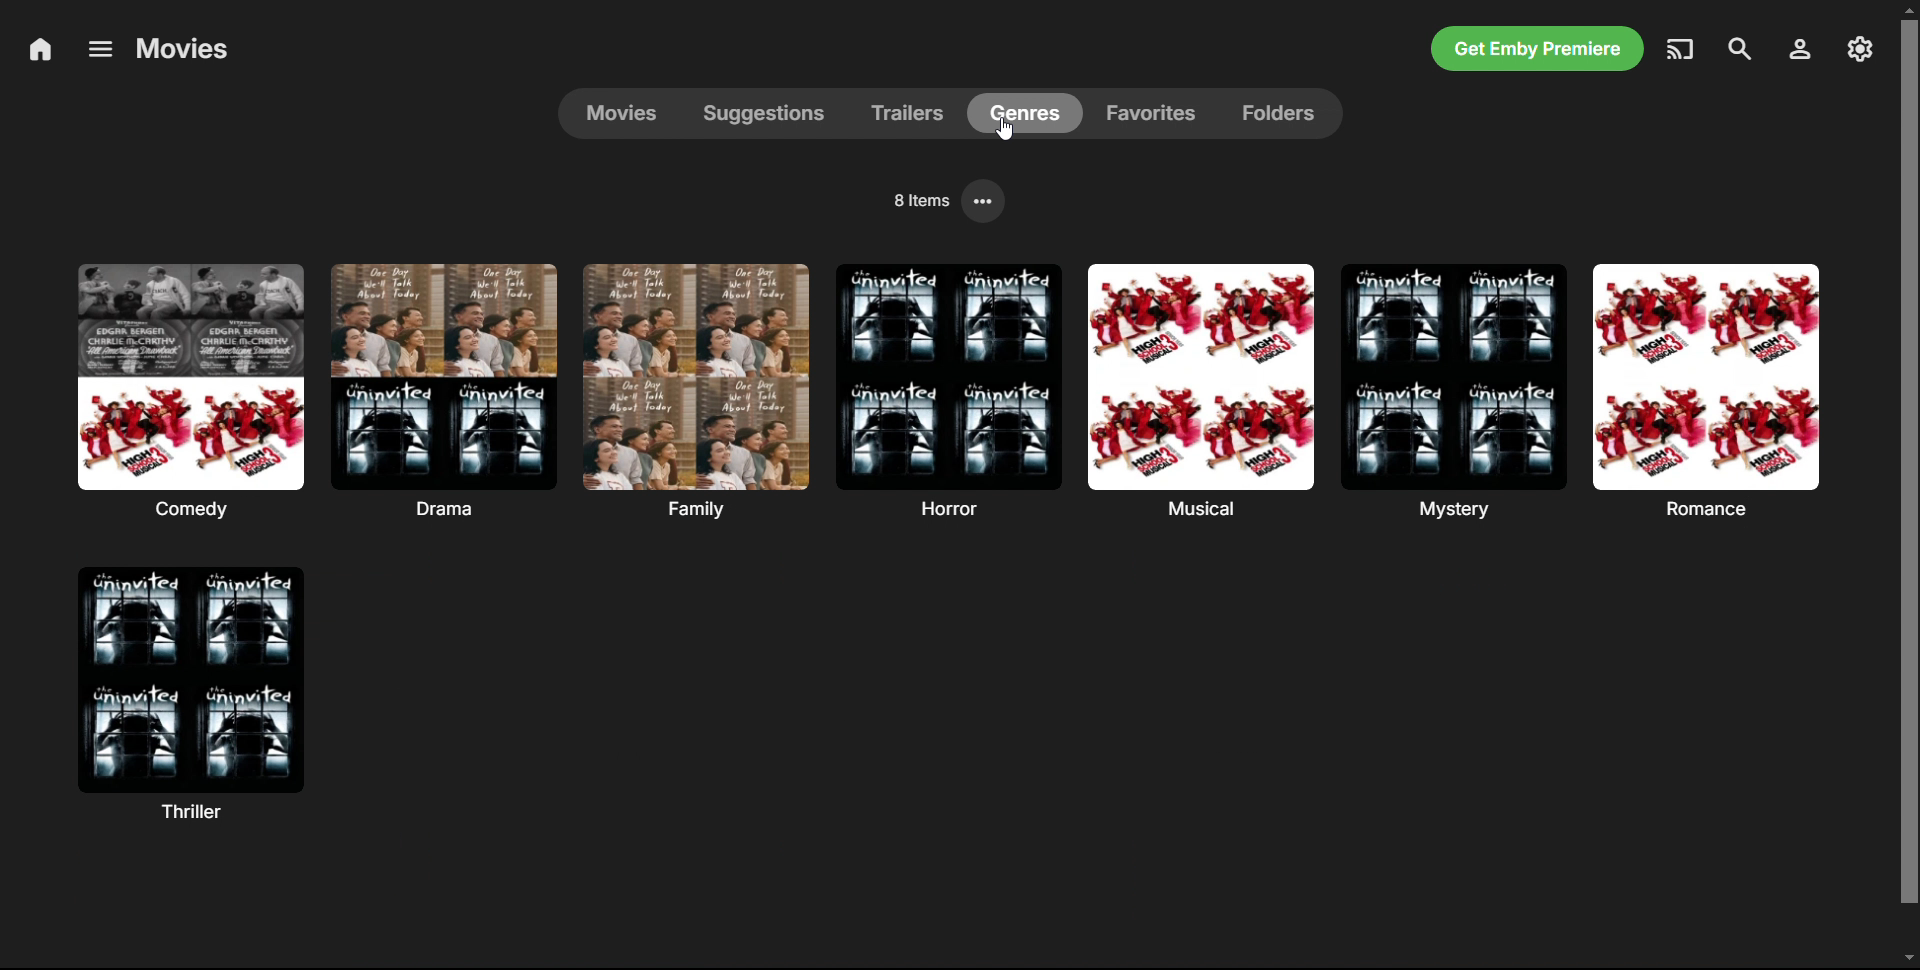 The image size is (1920, 970). Describe the element at coordinates (1538, 49) in the screenshot. I see `get emby premiere` at that location.